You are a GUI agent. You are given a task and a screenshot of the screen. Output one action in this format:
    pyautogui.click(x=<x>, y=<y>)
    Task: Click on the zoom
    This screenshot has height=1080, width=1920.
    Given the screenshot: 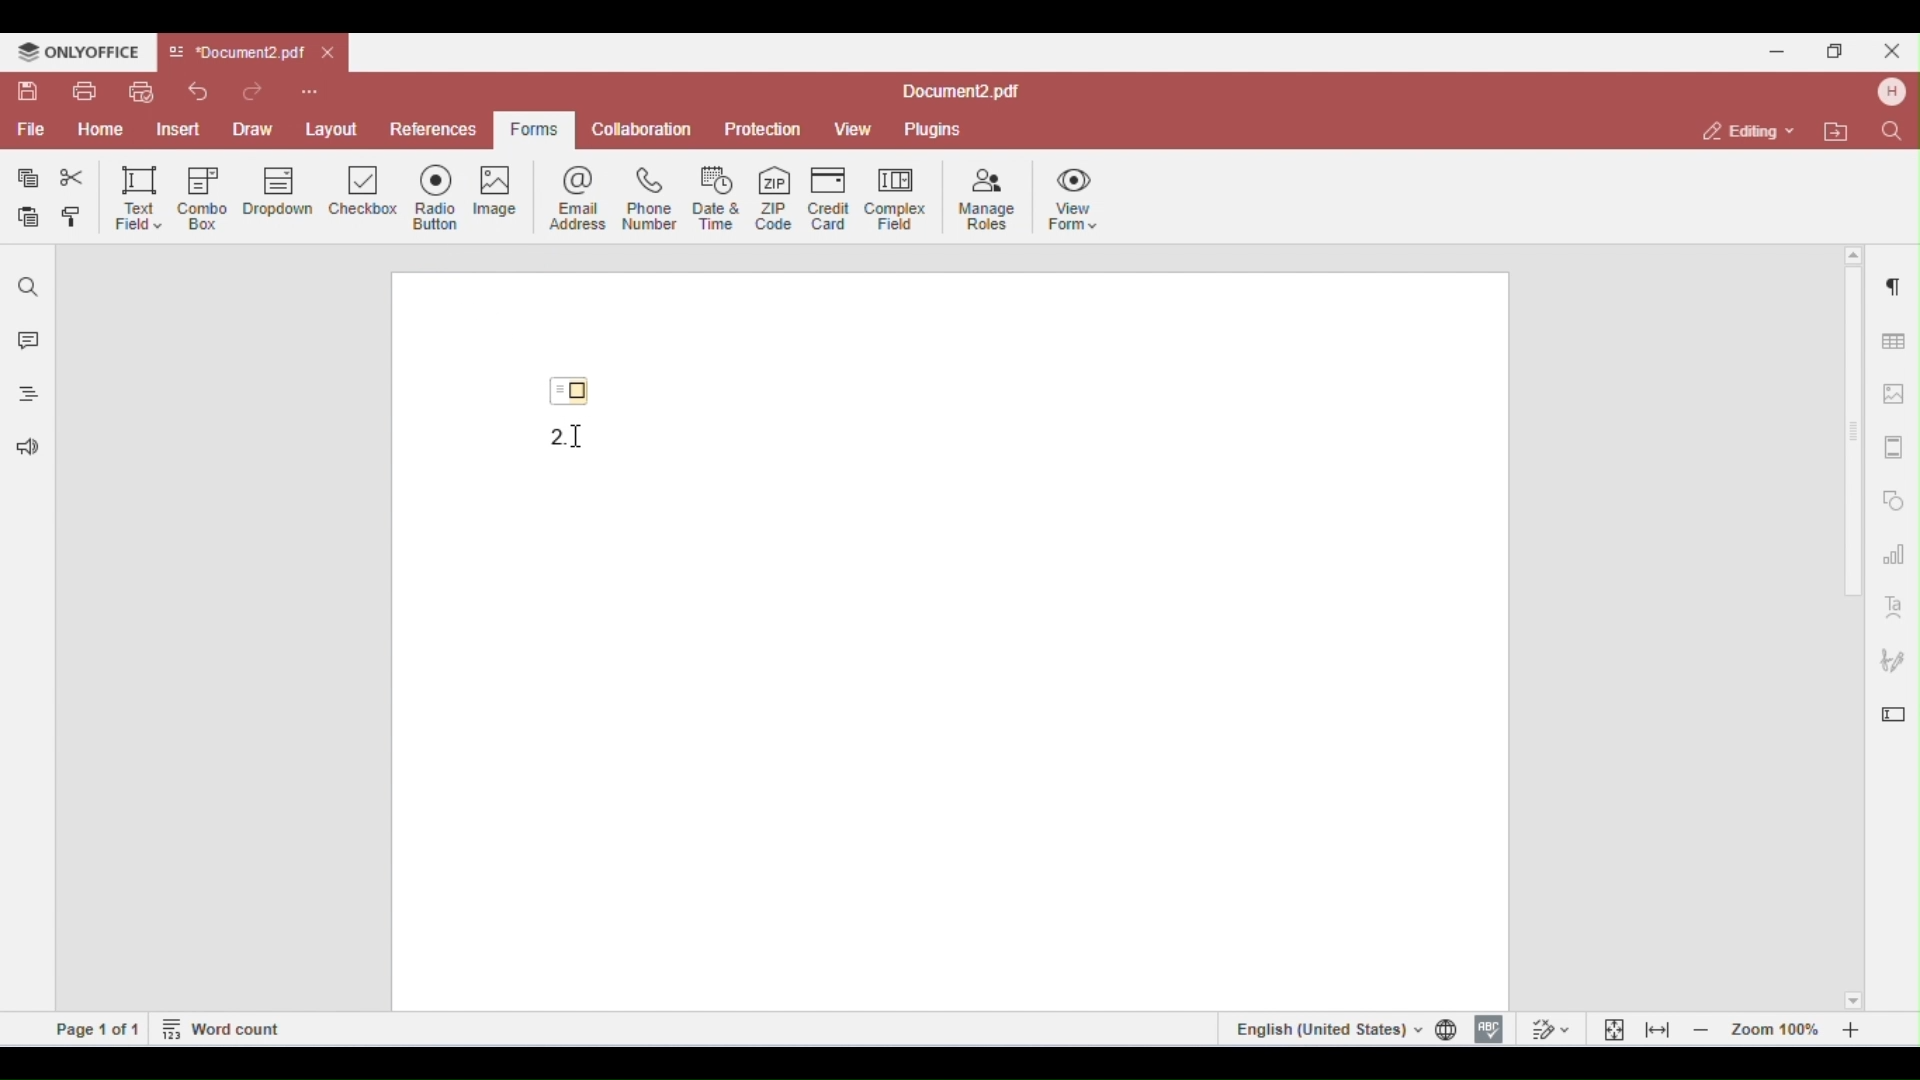 What is the action you would take?
    pyautogui.click(x=1782, y=1028)
    